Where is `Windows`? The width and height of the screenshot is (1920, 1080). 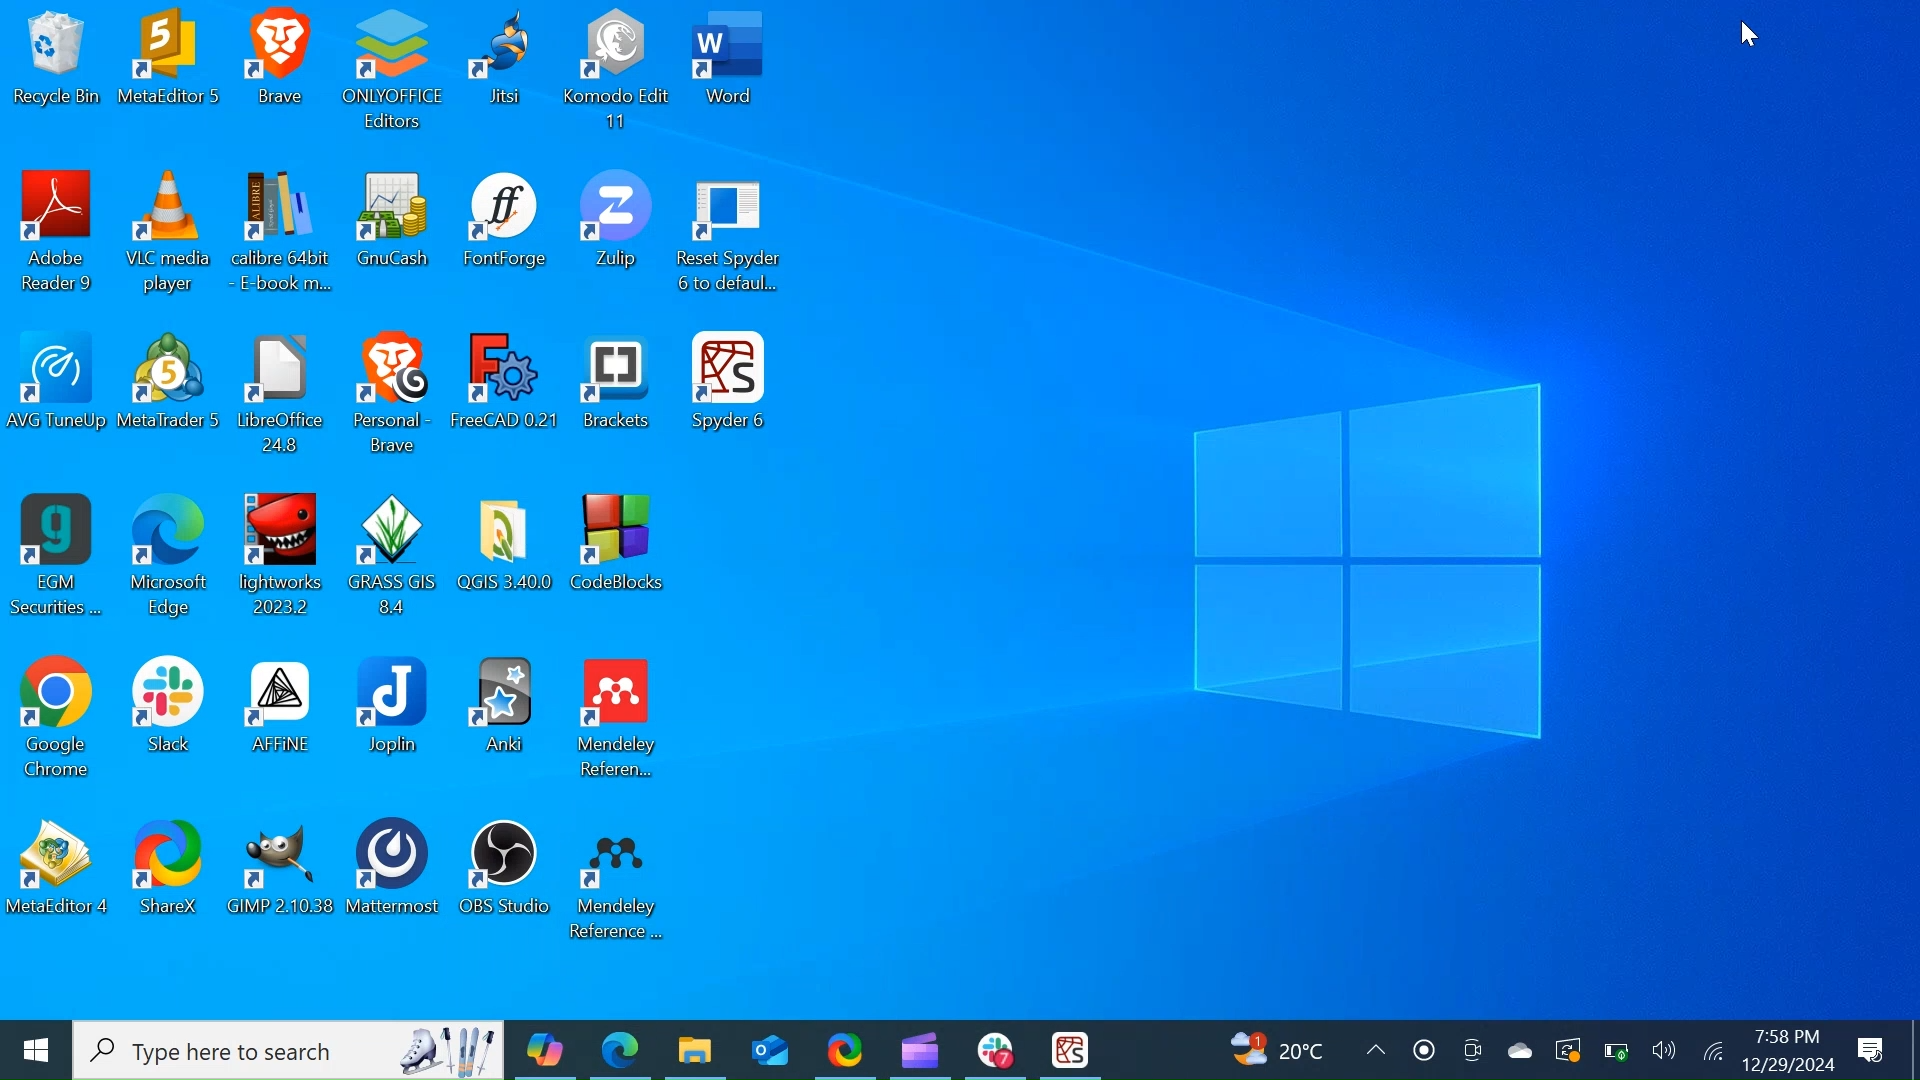 Windows is located at coordinates (37, 1046).